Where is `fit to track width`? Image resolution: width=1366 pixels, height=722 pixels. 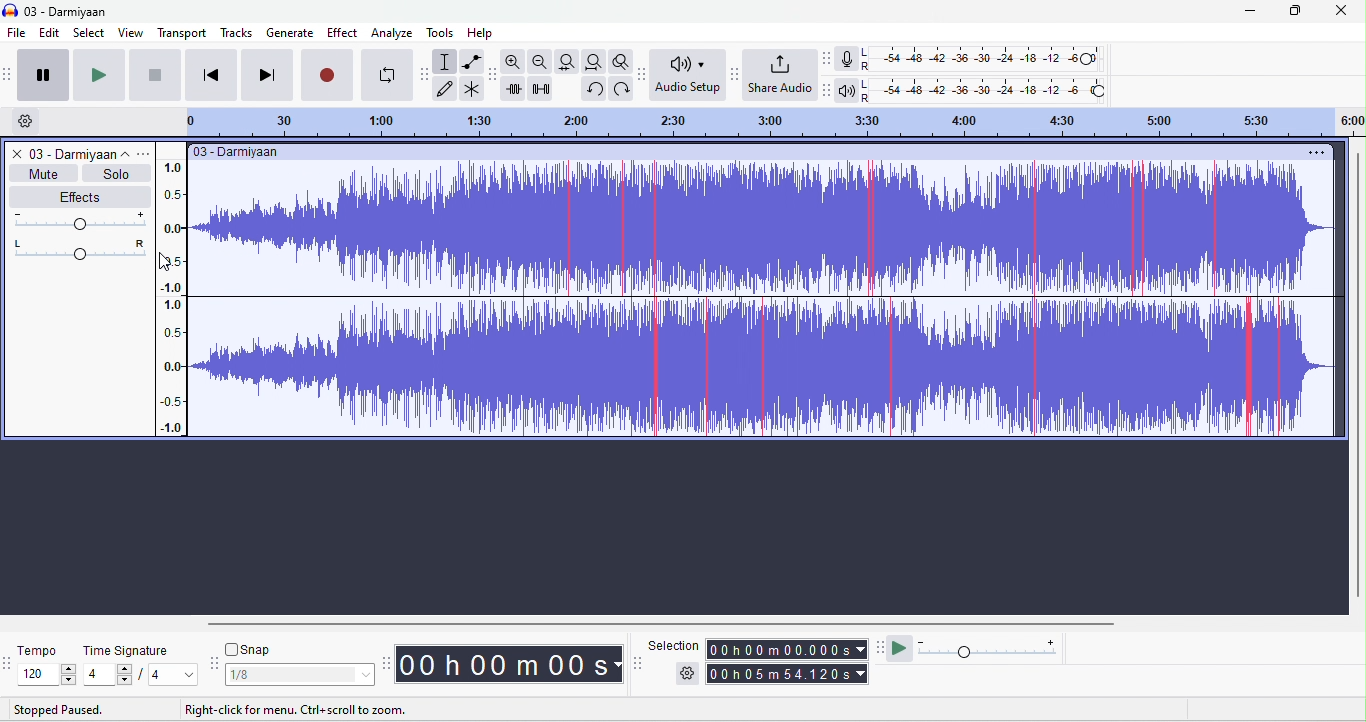 fit to track width is located at coordinates (568, 61).